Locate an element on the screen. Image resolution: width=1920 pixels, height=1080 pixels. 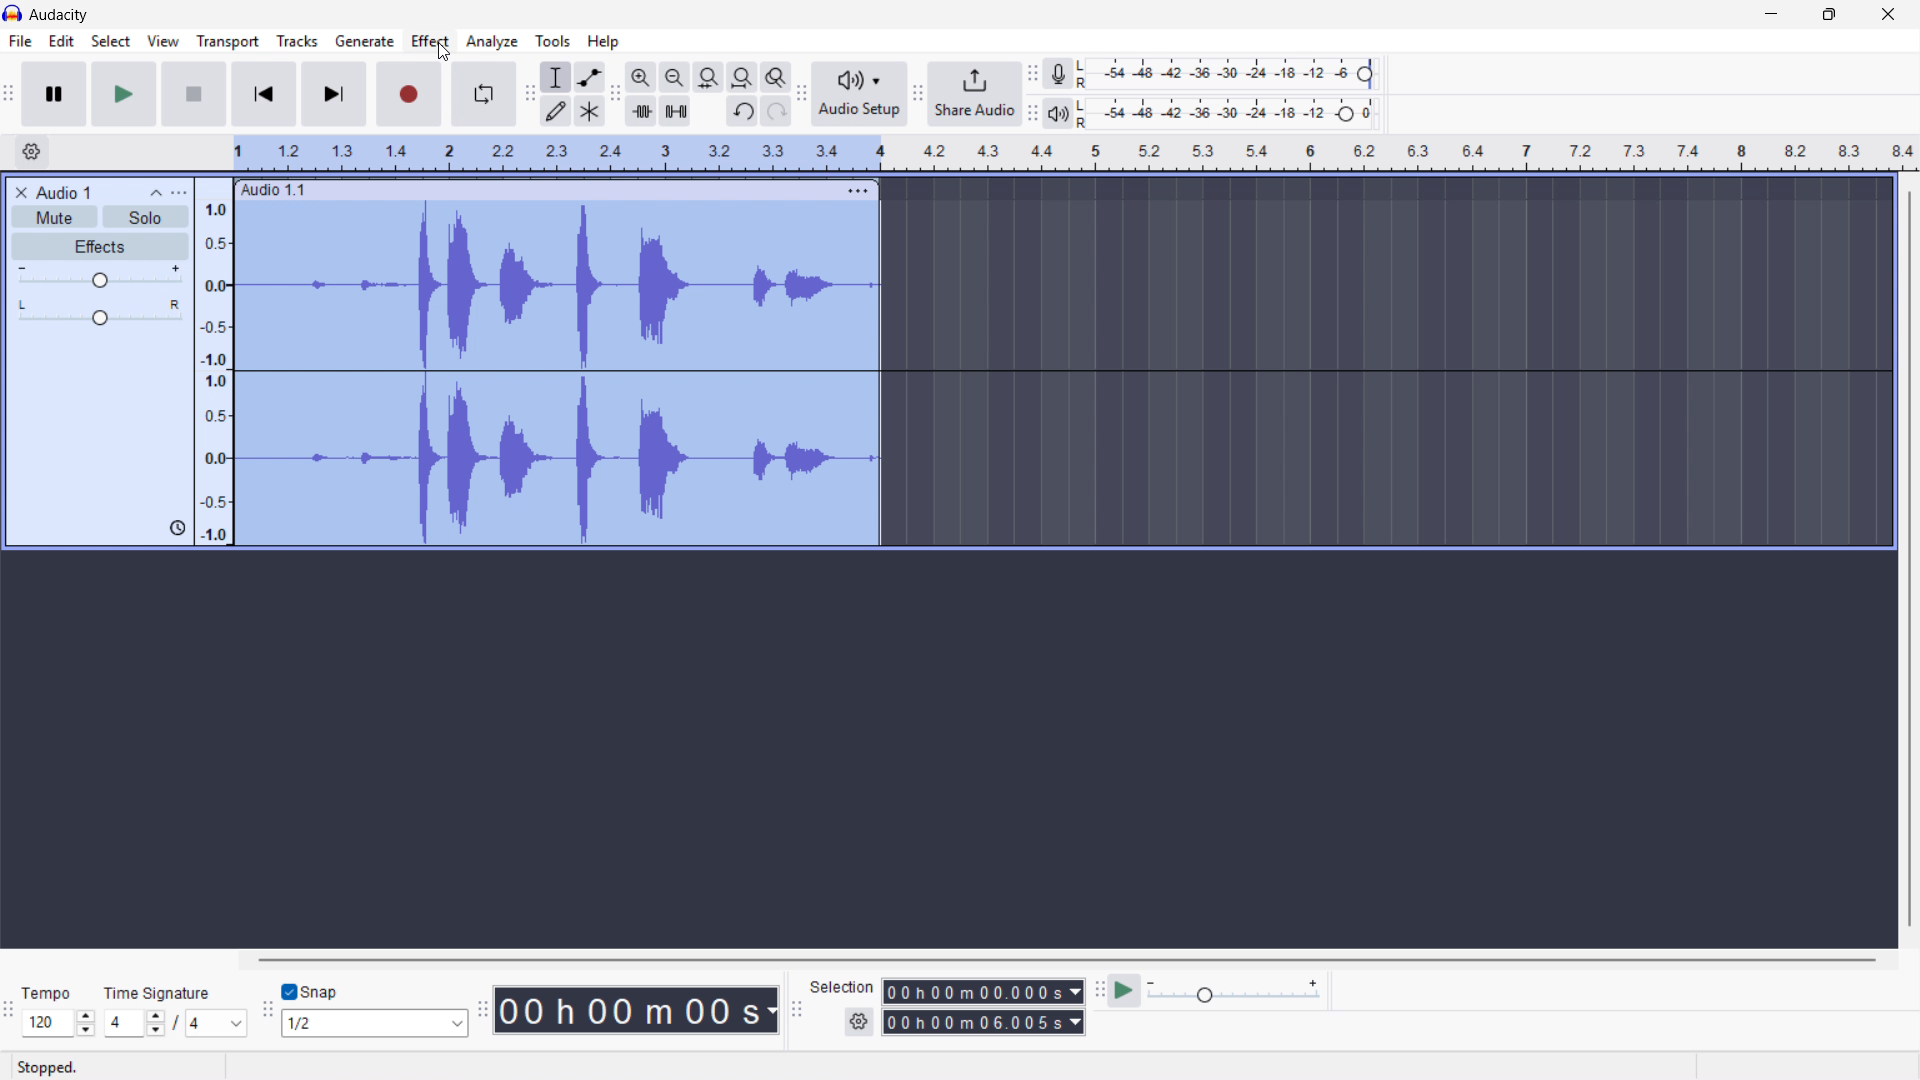
Fit selection to width is located at coordinates (709, 77).